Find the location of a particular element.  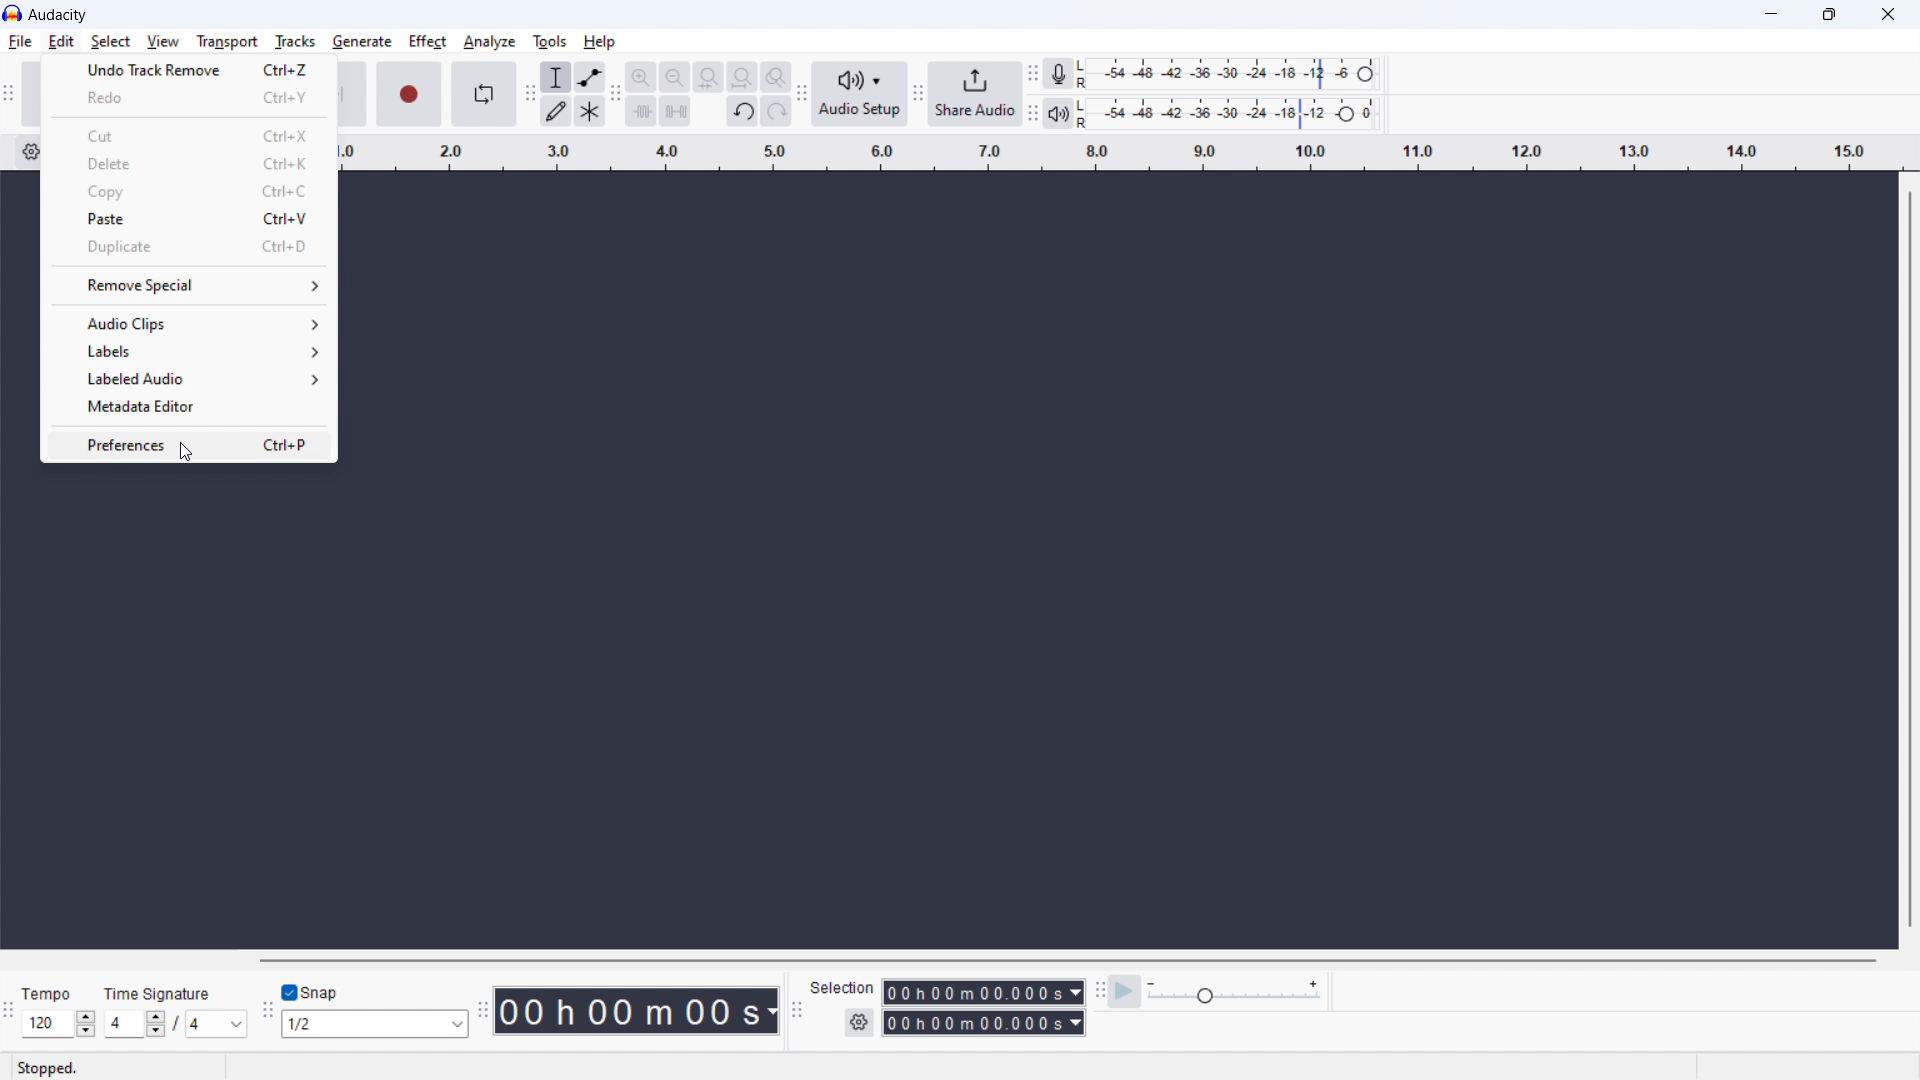

Header to change playback level is located at coordinates (1347, 114).